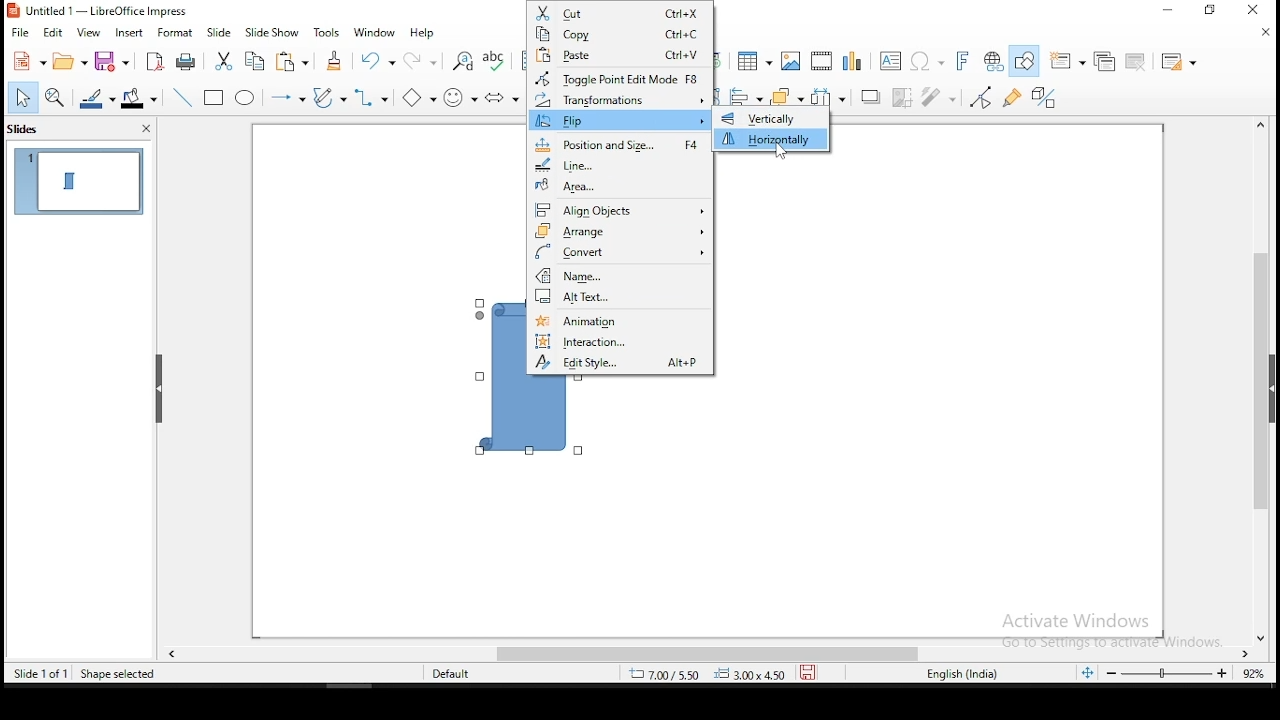 The image size is (1280, 720). I want to click on spell check, so click(497, 60).